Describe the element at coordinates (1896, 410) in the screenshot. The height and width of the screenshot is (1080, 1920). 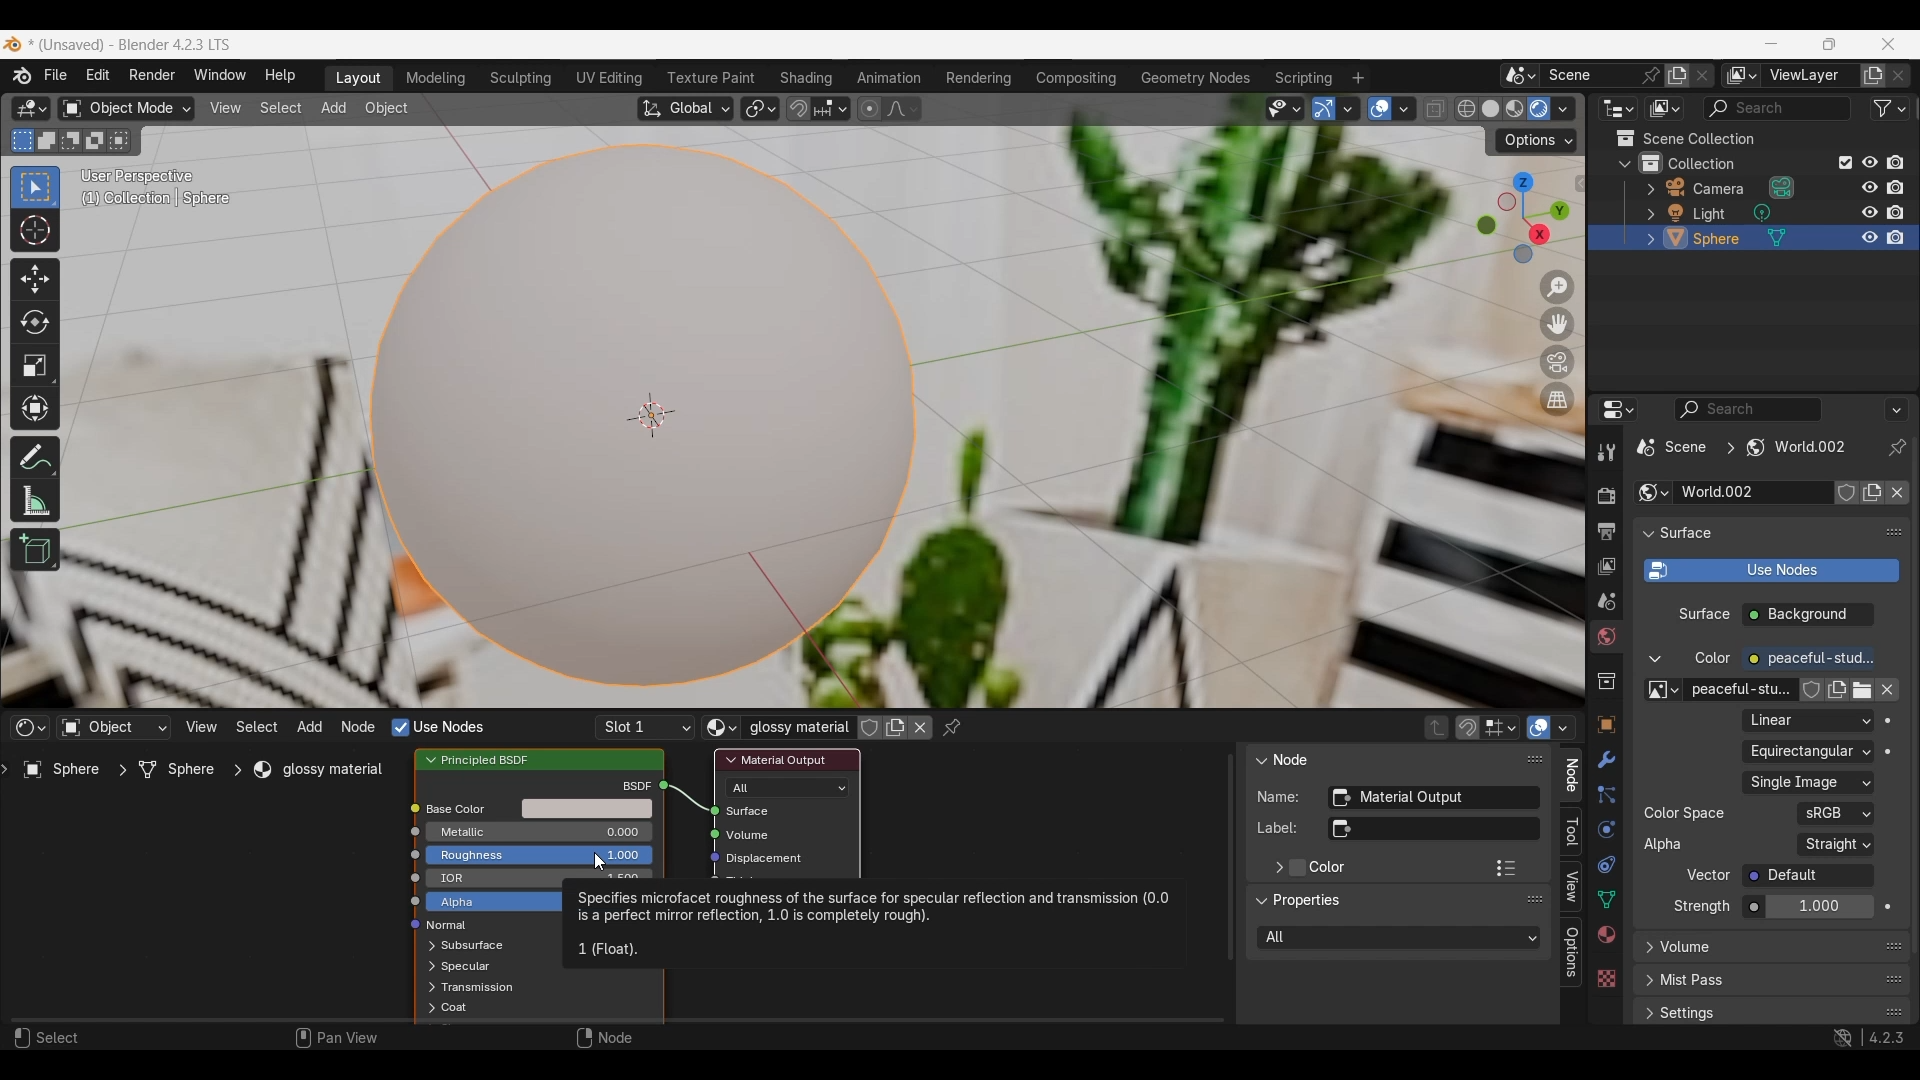
I see `More options` at that location.